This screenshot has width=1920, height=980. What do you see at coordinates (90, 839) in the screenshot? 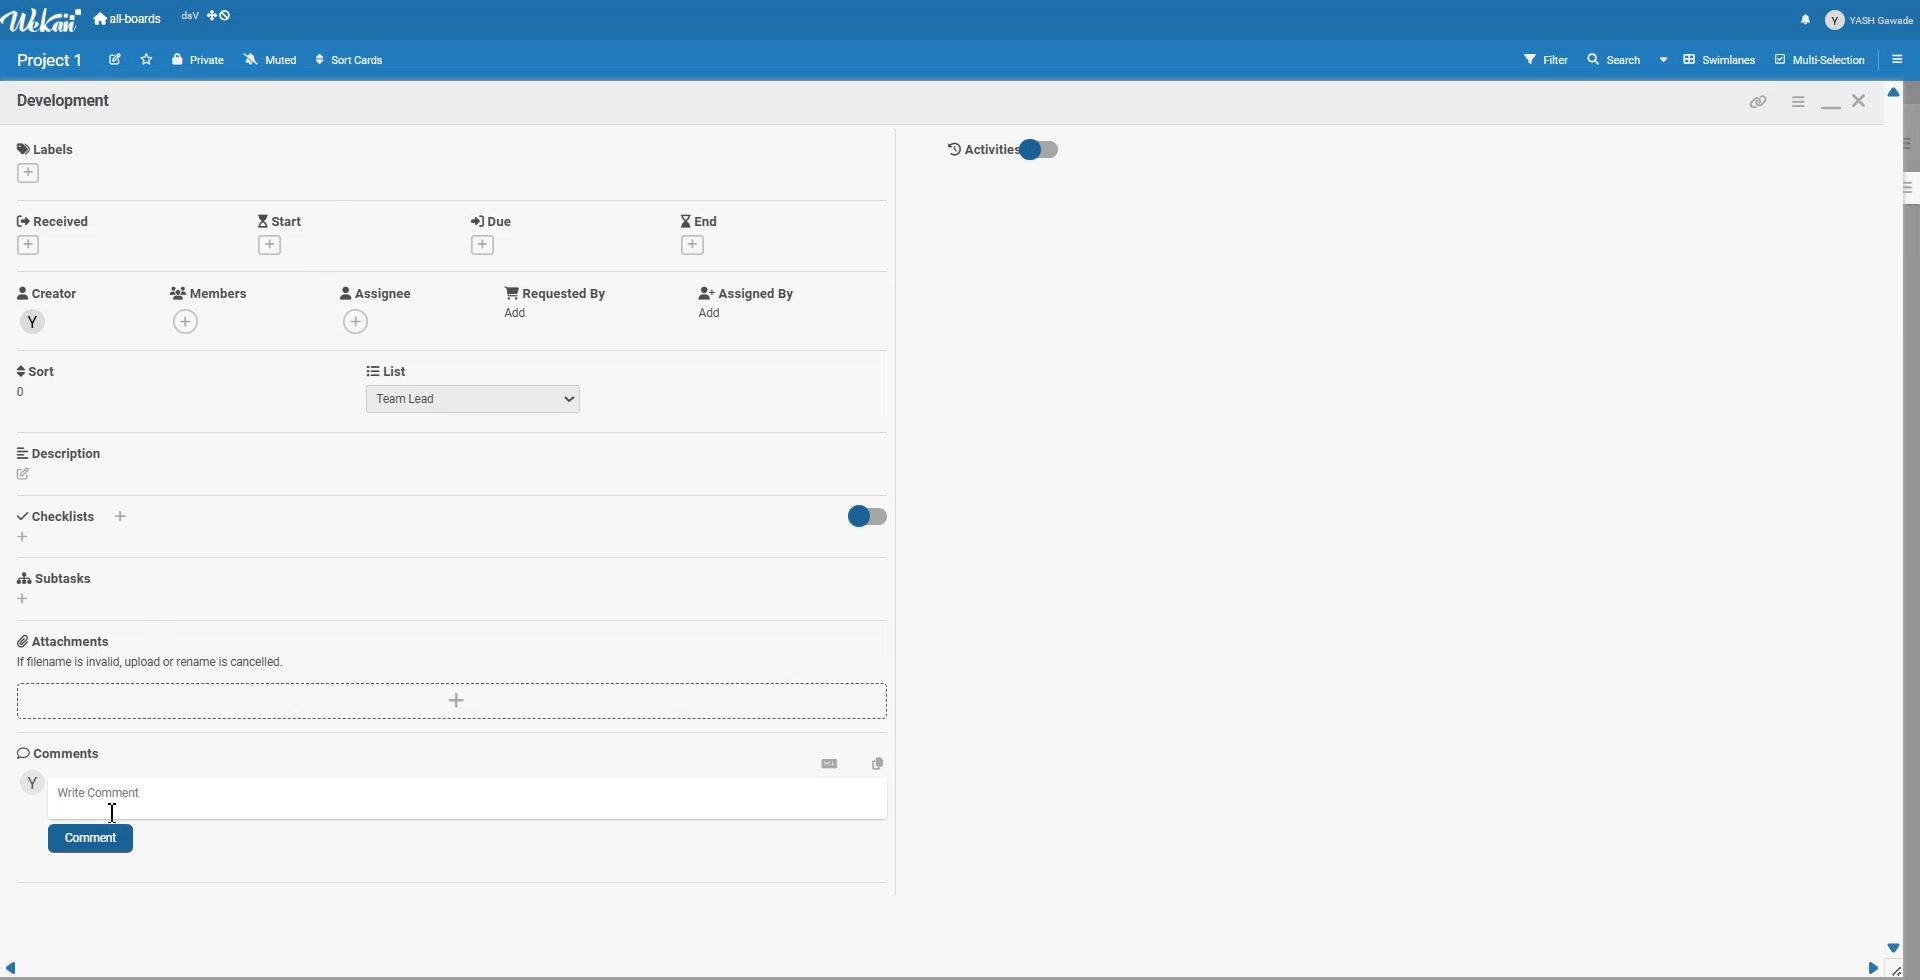
I see `Comment` at bounding box center [90, 839].